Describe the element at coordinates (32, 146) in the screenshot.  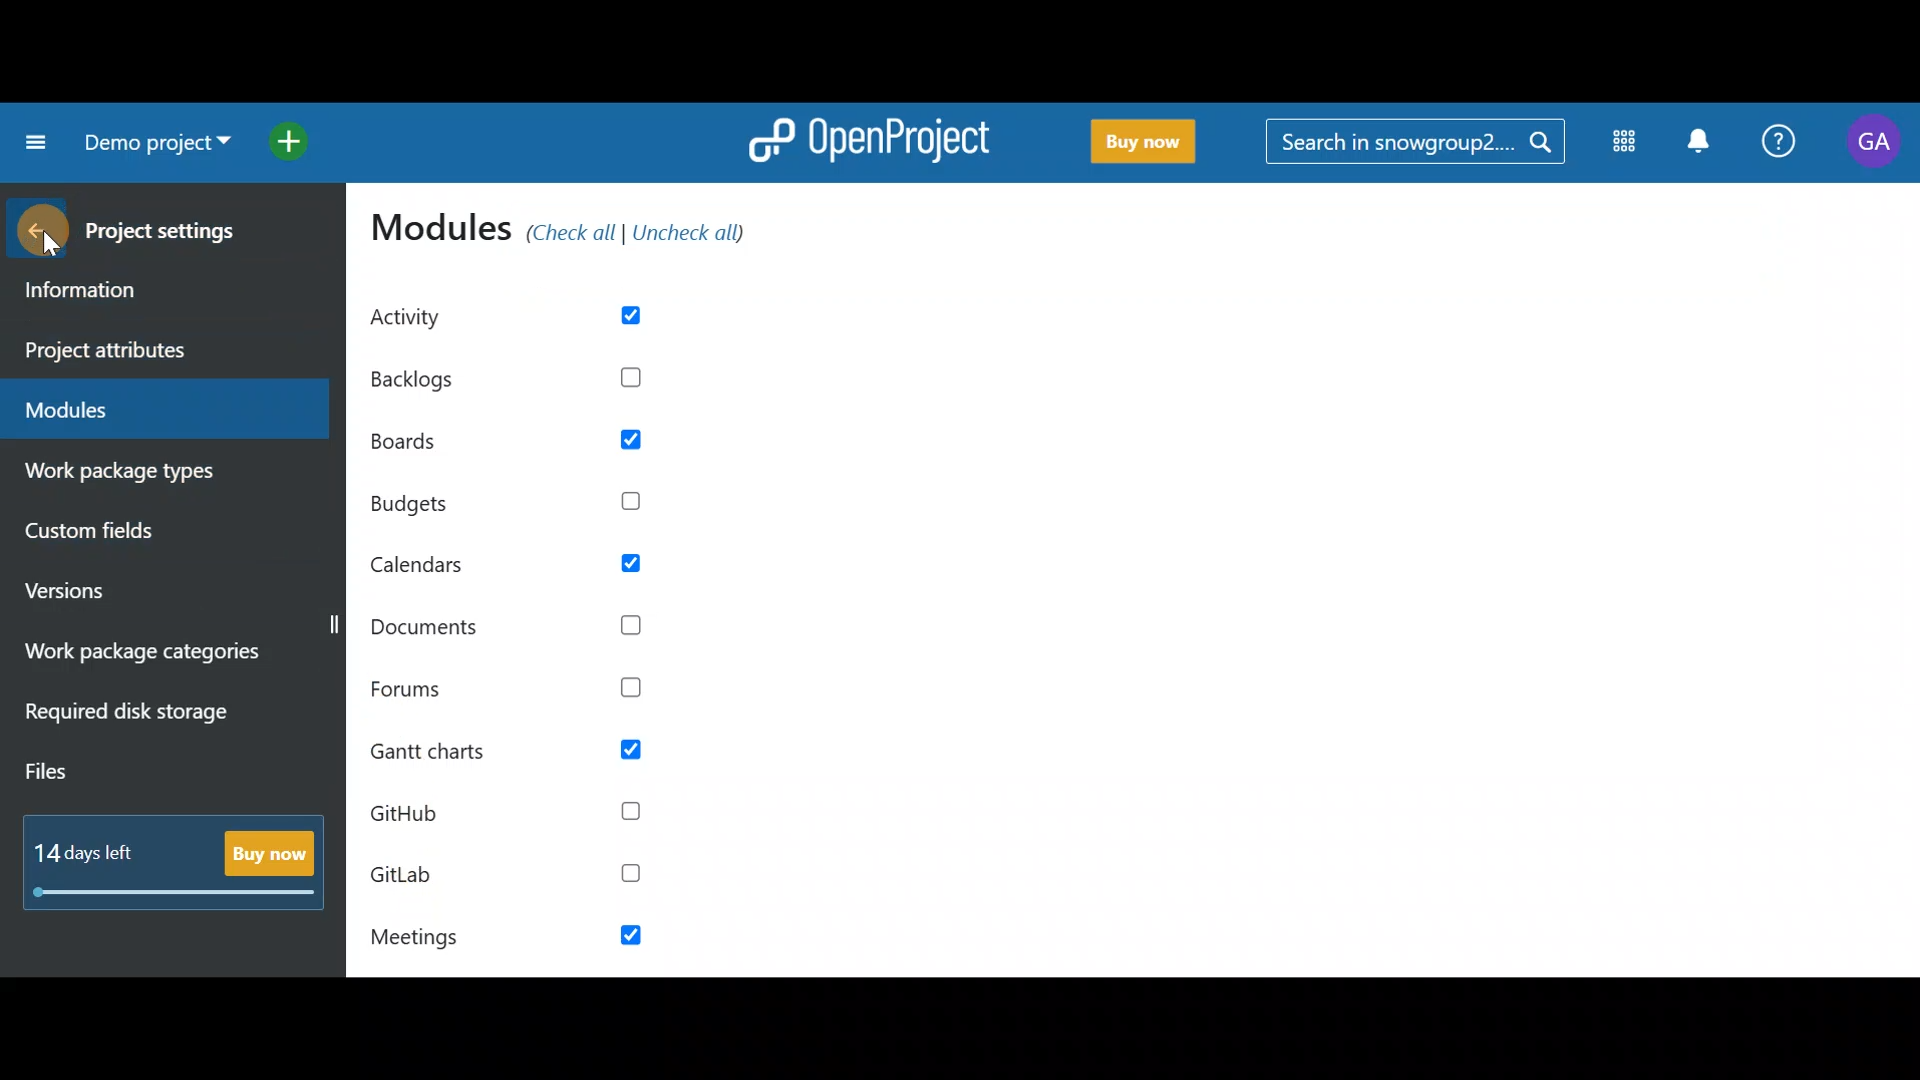
I see `Collapse project menu` at that location.